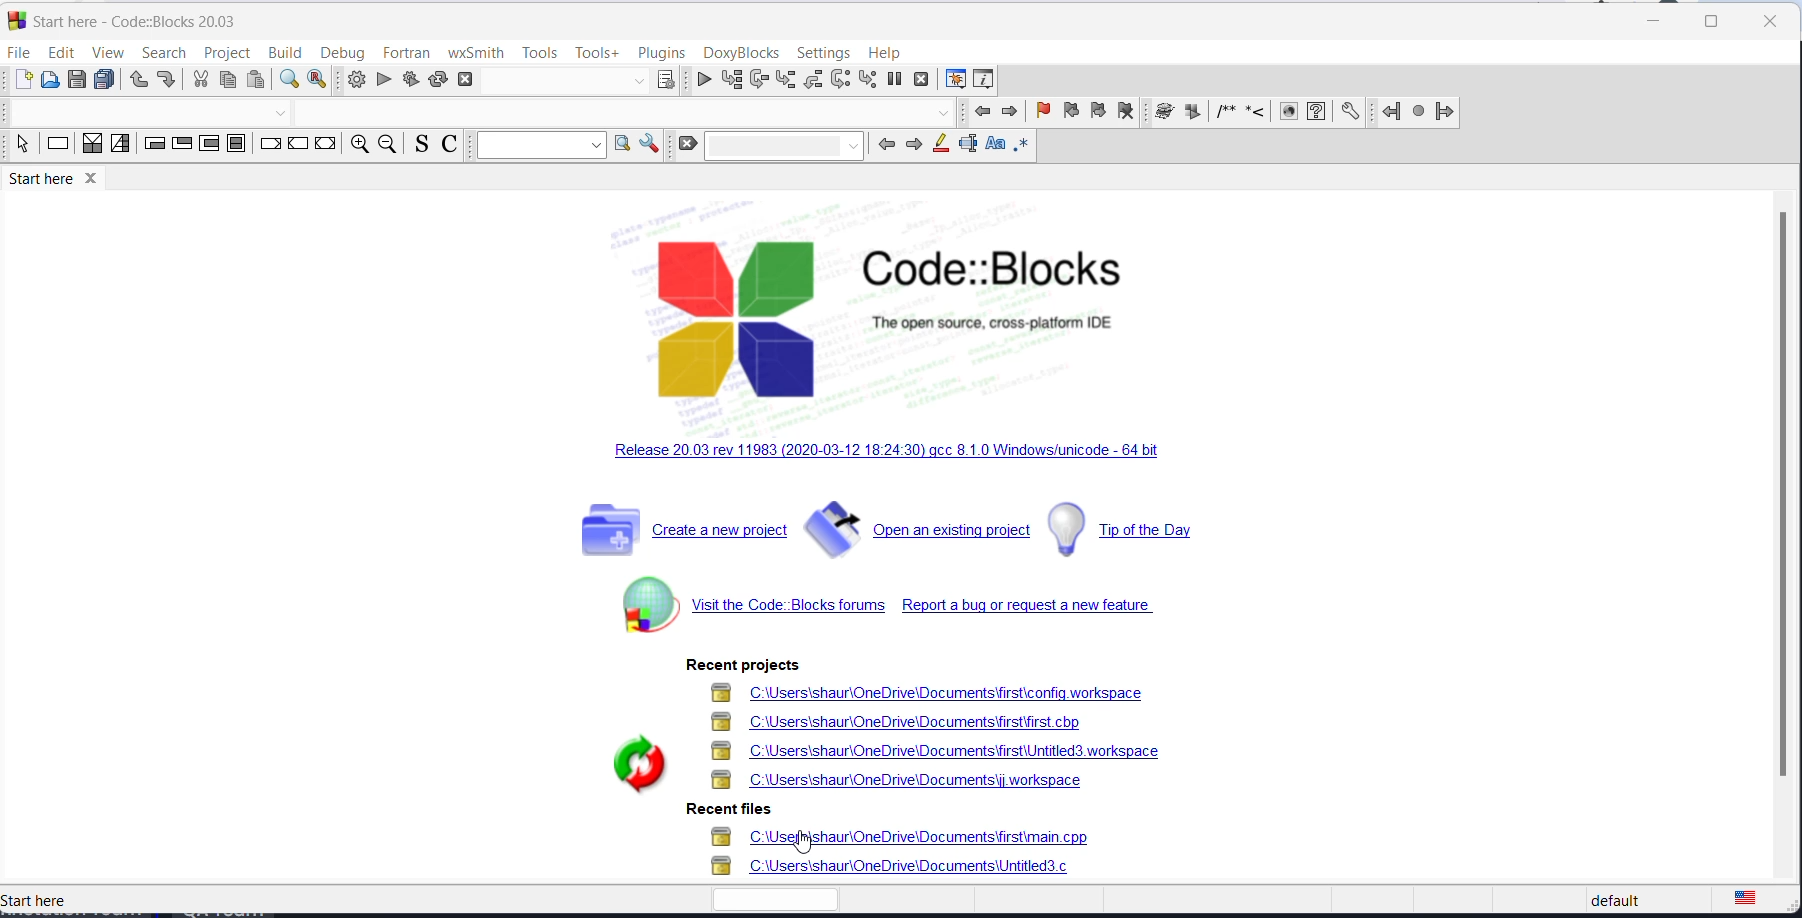  Describe the element at coordinates (355, 81) in the screenshot. I see `BUILD` at that location.